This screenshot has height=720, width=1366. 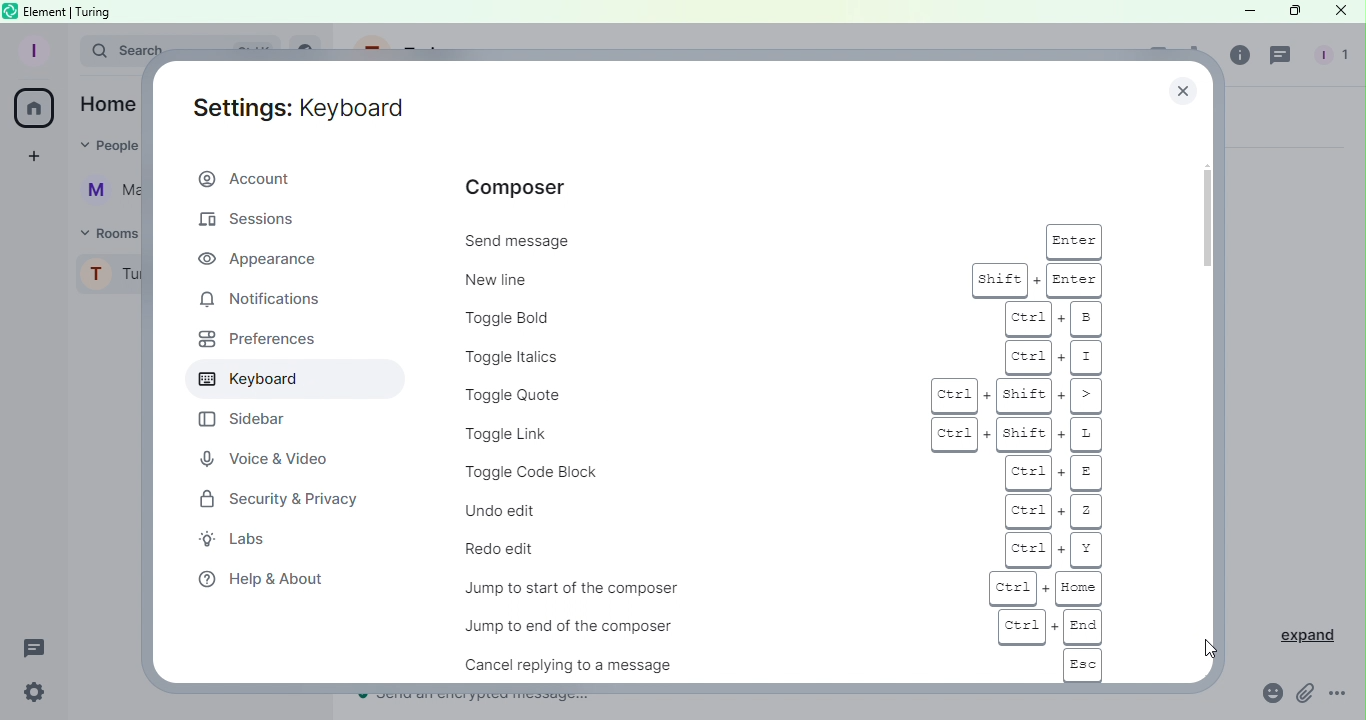 What do you see at coordinates (1209, 652) in the screenshot?
I see `Cursor` at bounding box center [1209, 652].